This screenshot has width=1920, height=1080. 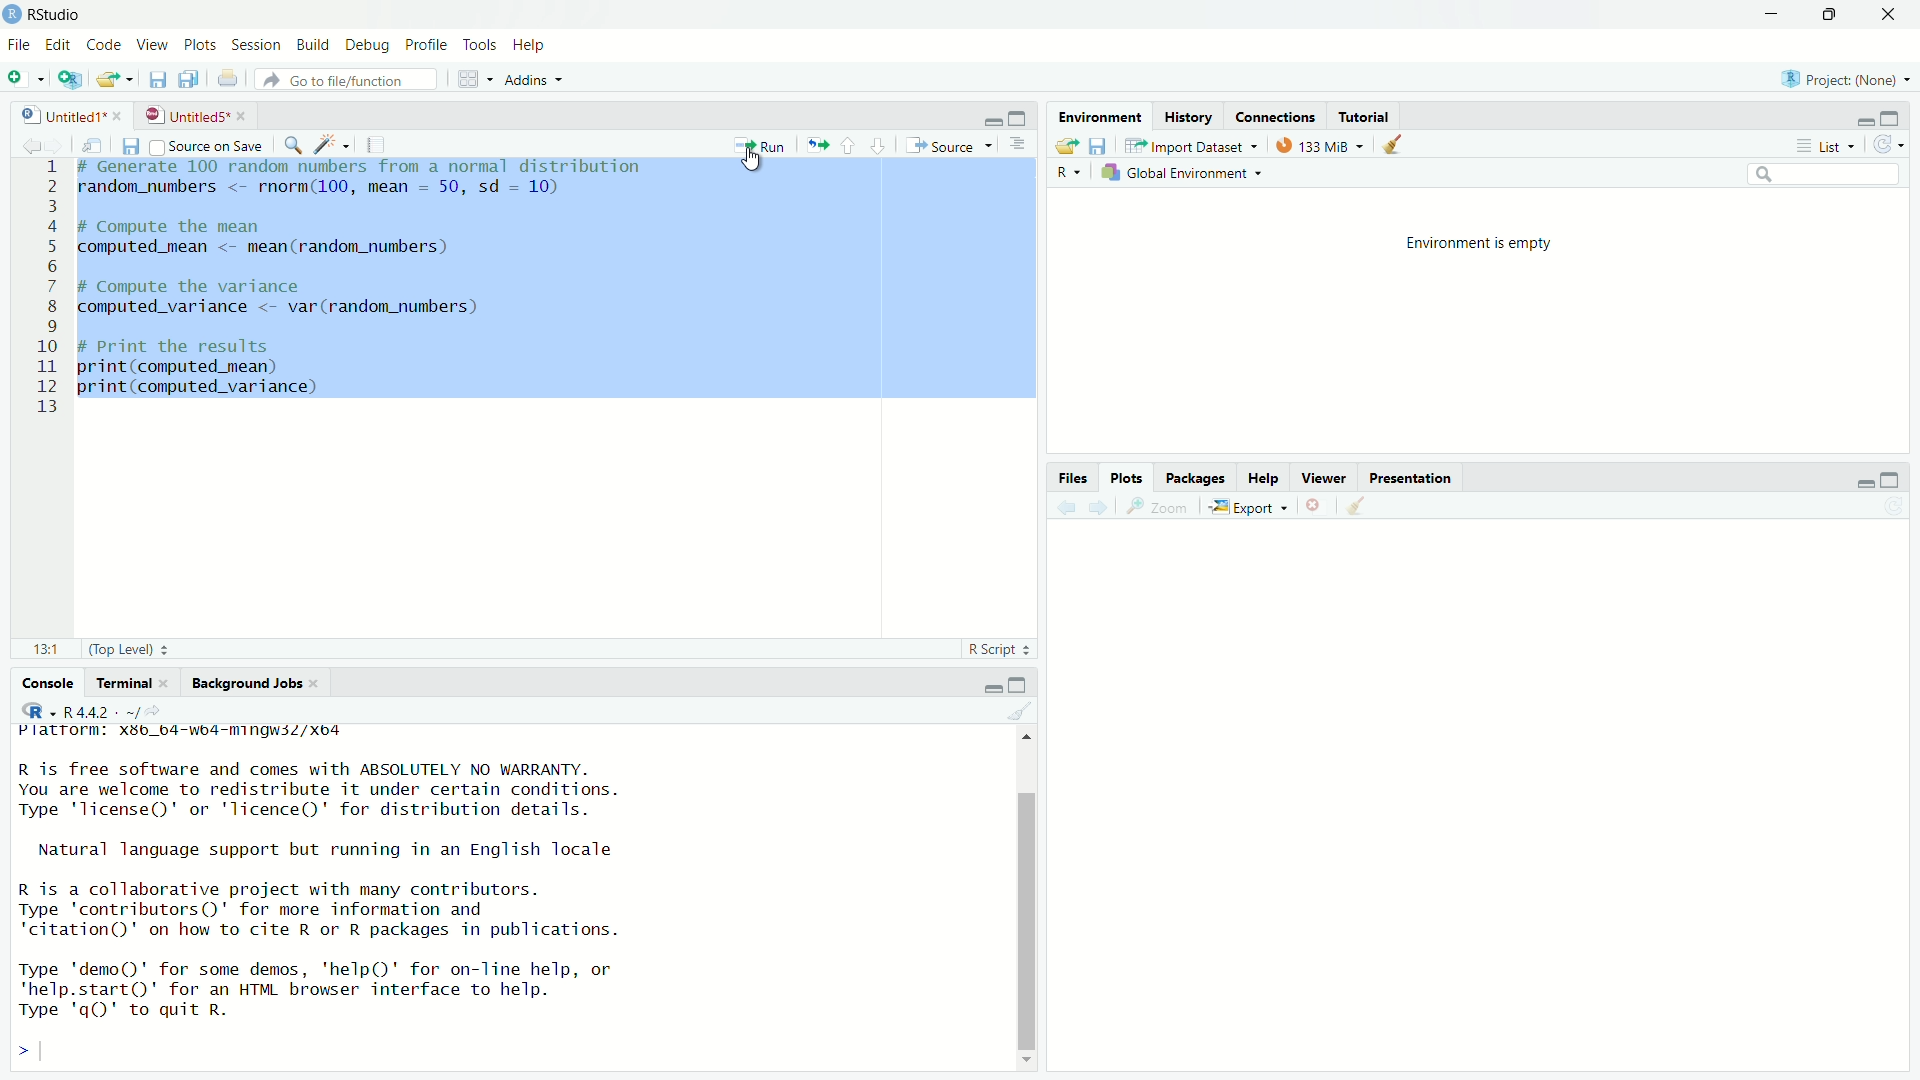 I want to click on help, so click(x=1265, y=475).